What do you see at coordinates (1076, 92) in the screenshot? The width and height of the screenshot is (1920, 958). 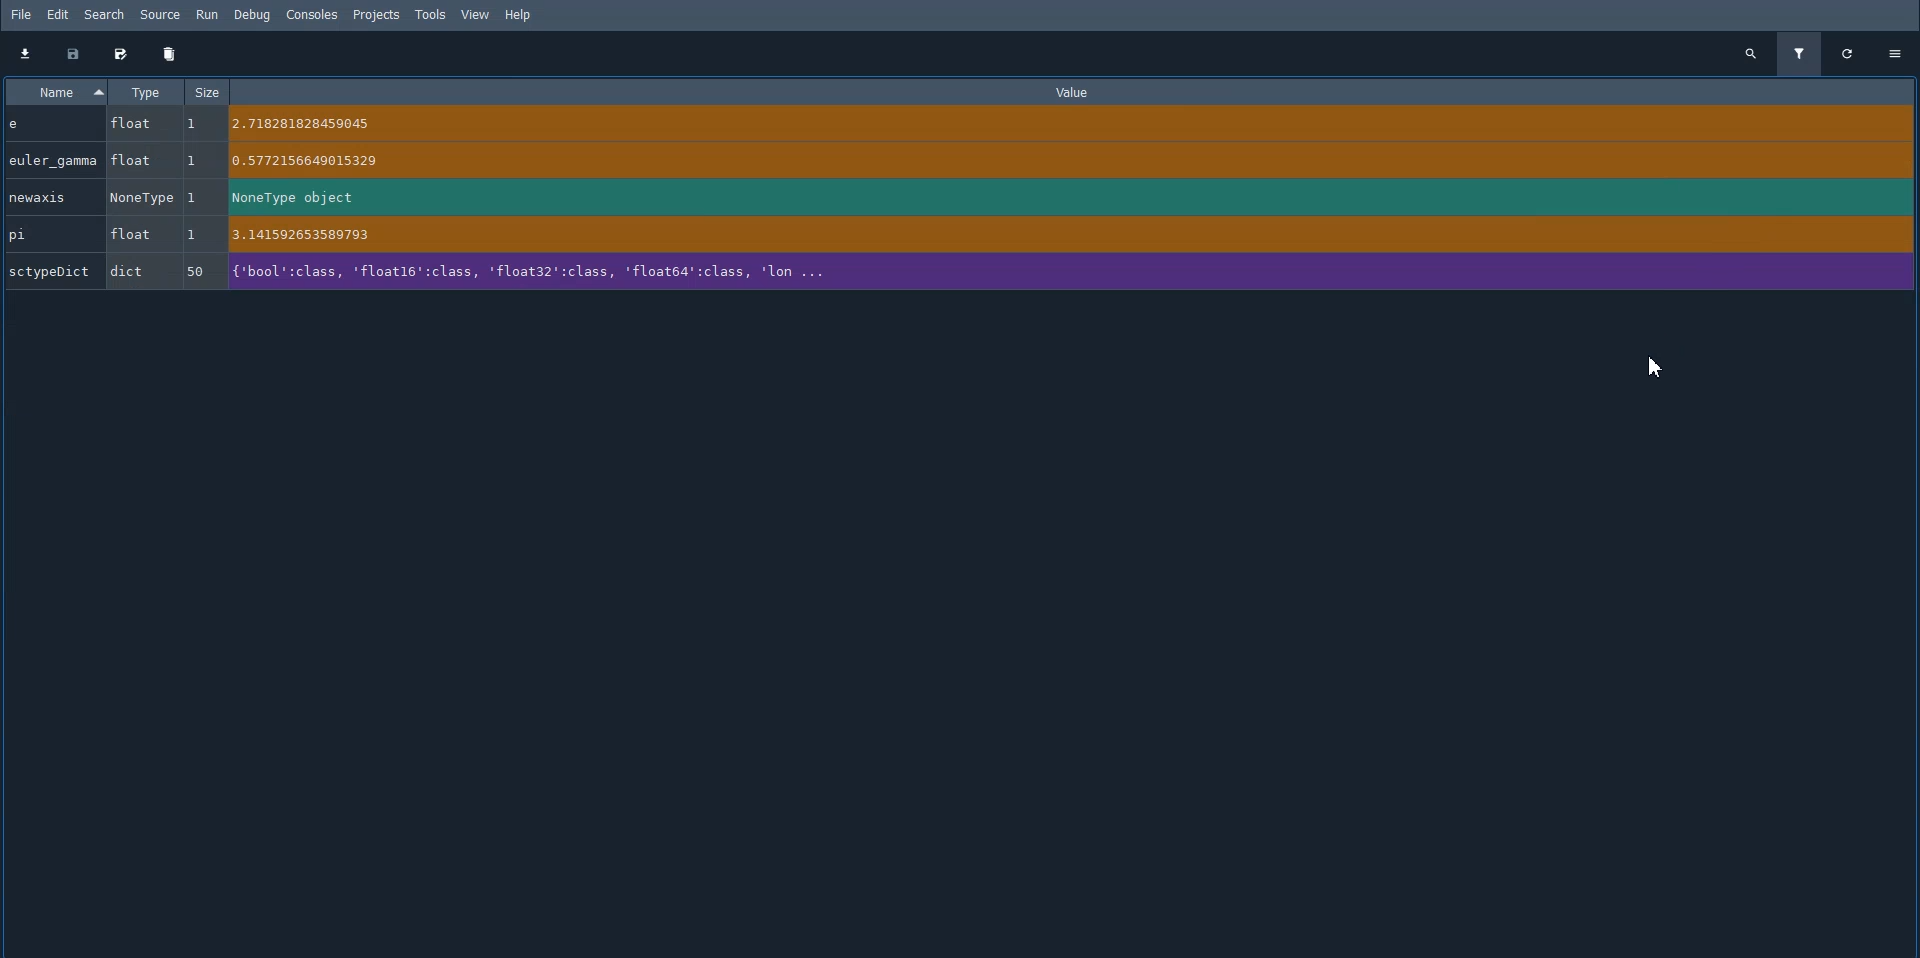 I see `Value` at bounding box center [1076, 92].